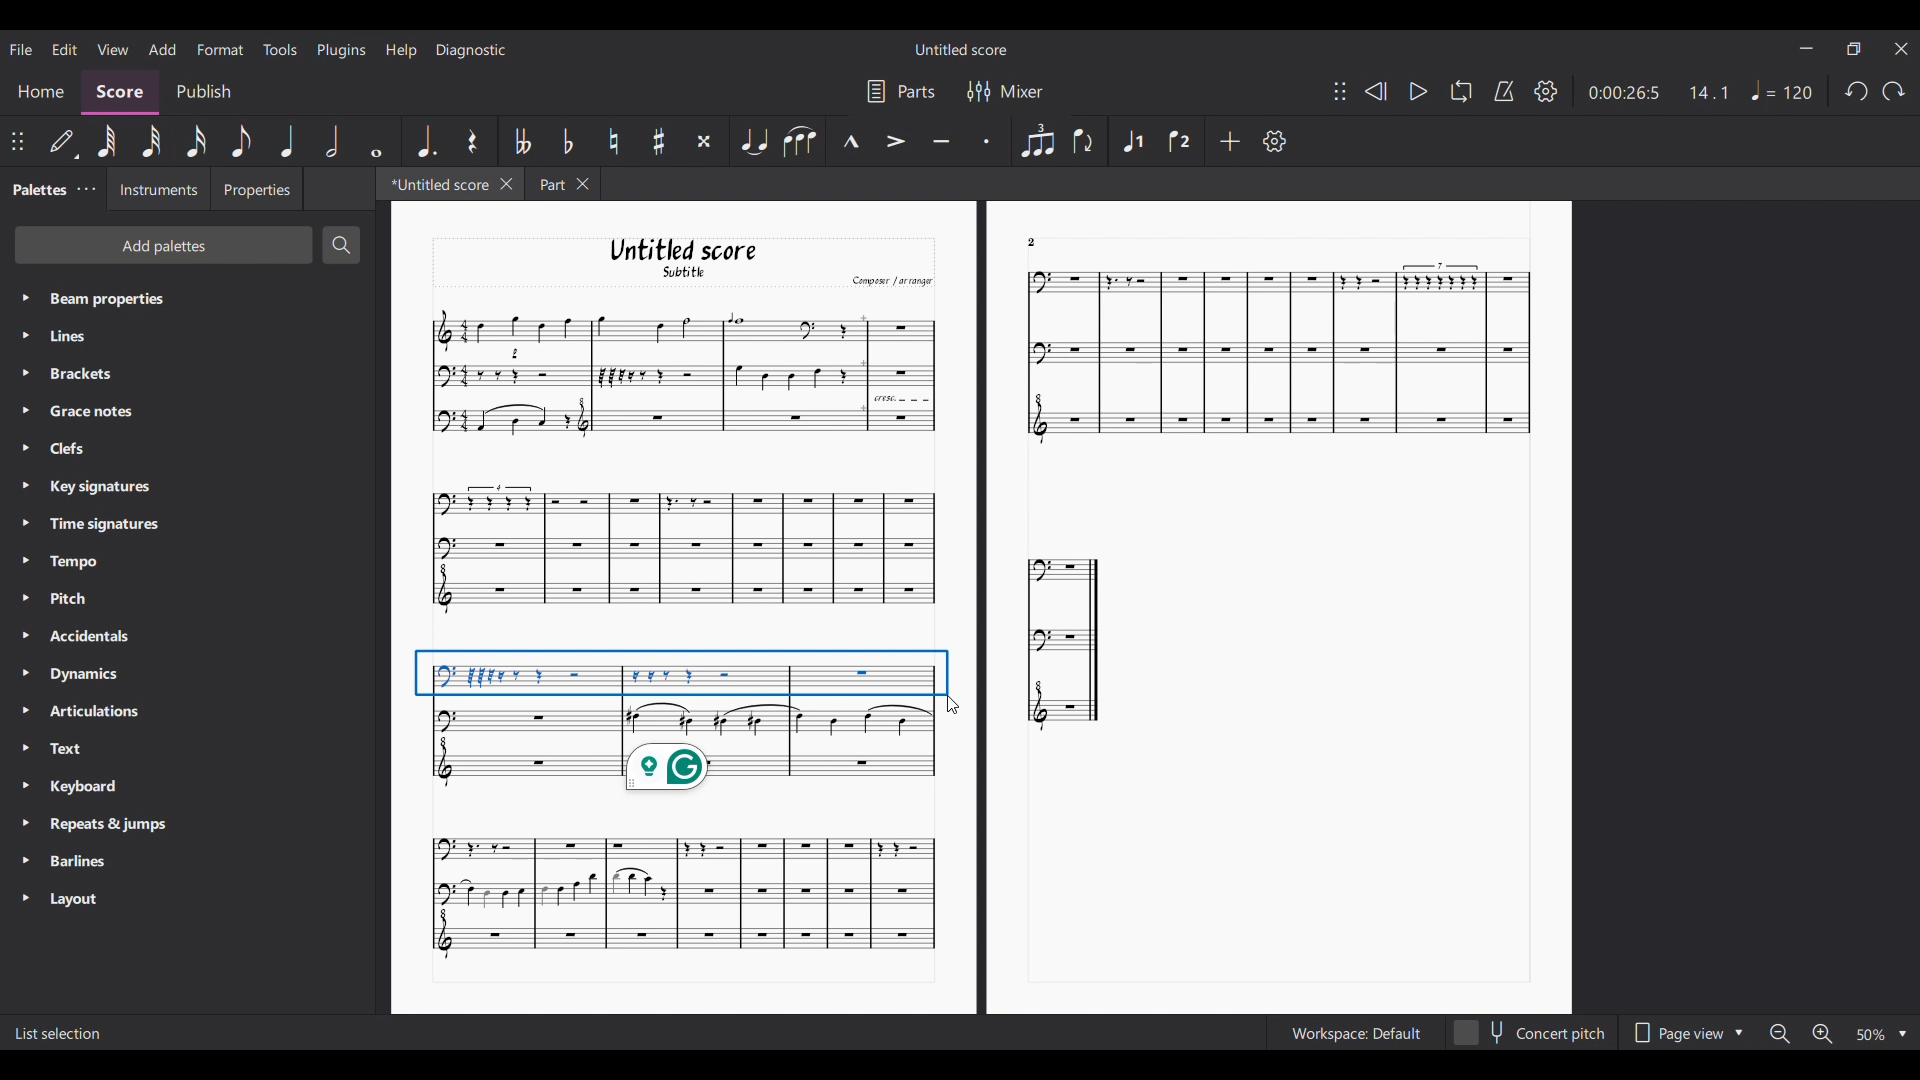 This screenshot has height=1080, width=1920. I want to click on Score , so click(120, 93).